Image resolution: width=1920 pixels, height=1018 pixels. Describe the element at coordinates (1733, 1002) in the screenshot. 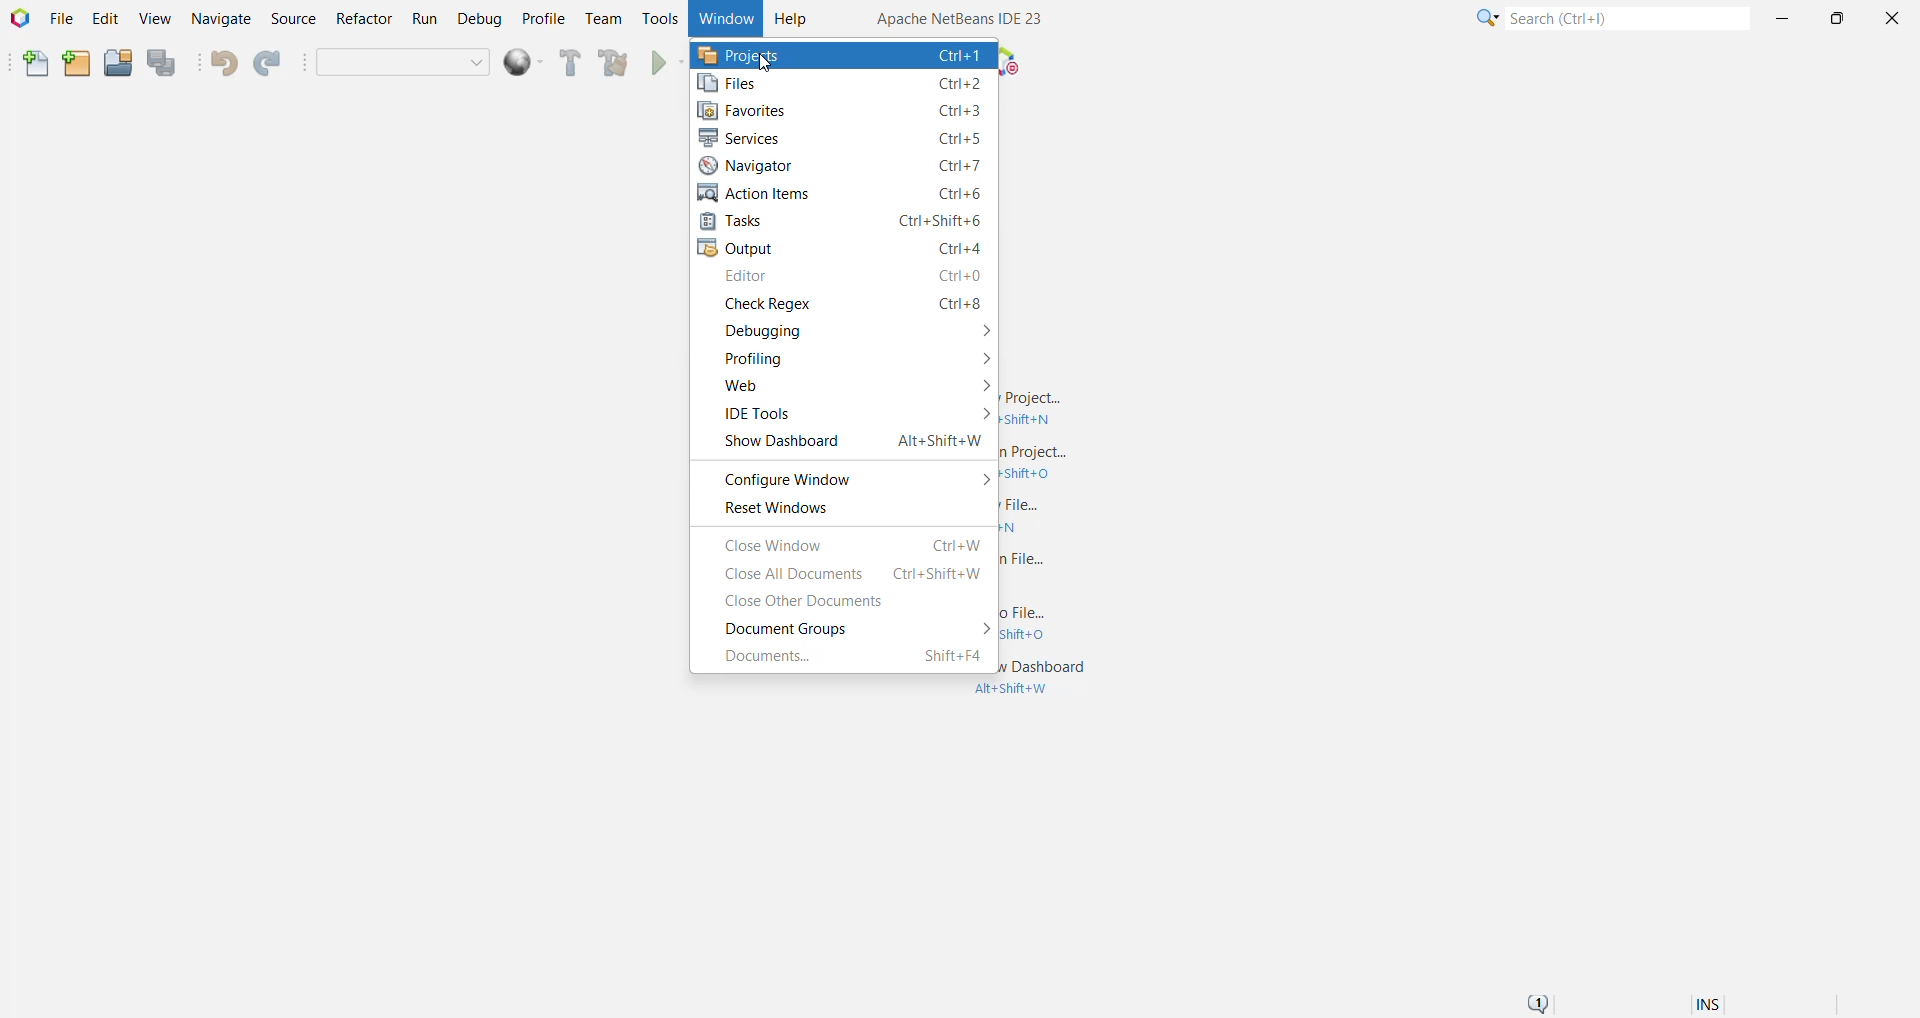

I see `Encoding` at that location.